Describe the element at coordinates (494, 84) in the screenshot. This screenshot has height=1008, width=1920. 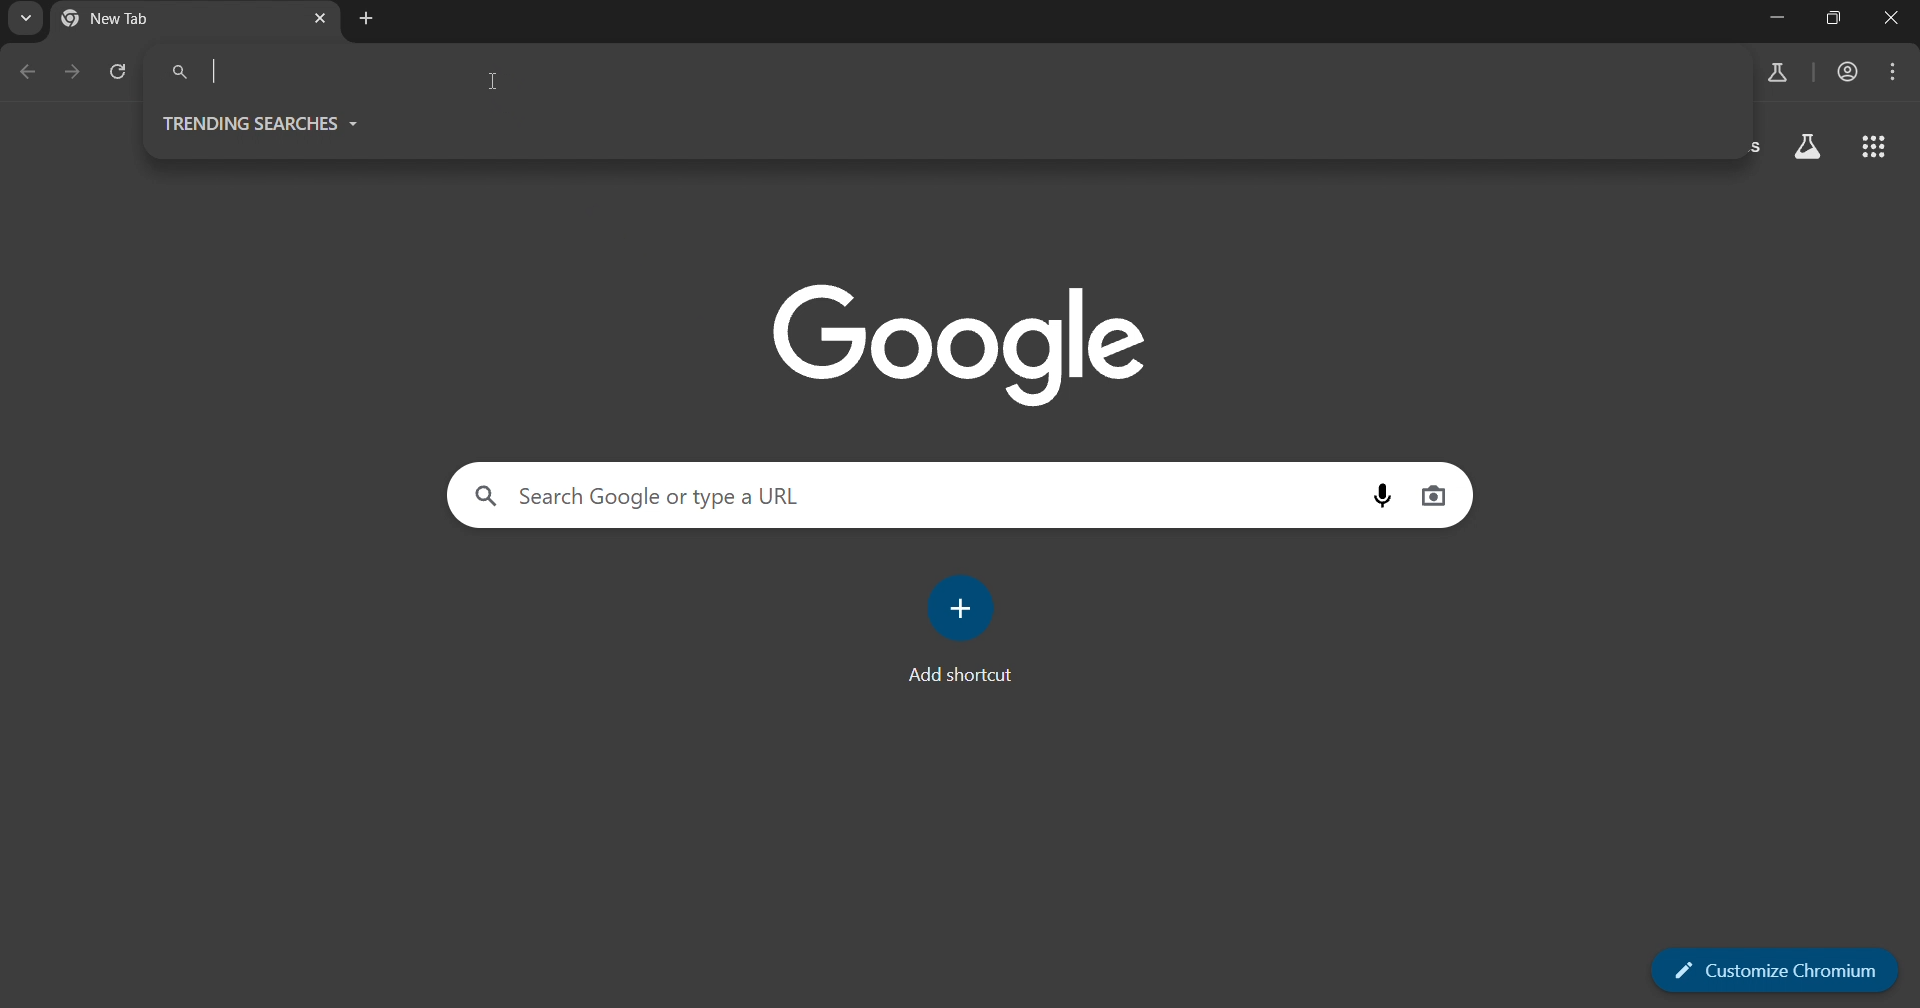
I see `cursor` at that location.